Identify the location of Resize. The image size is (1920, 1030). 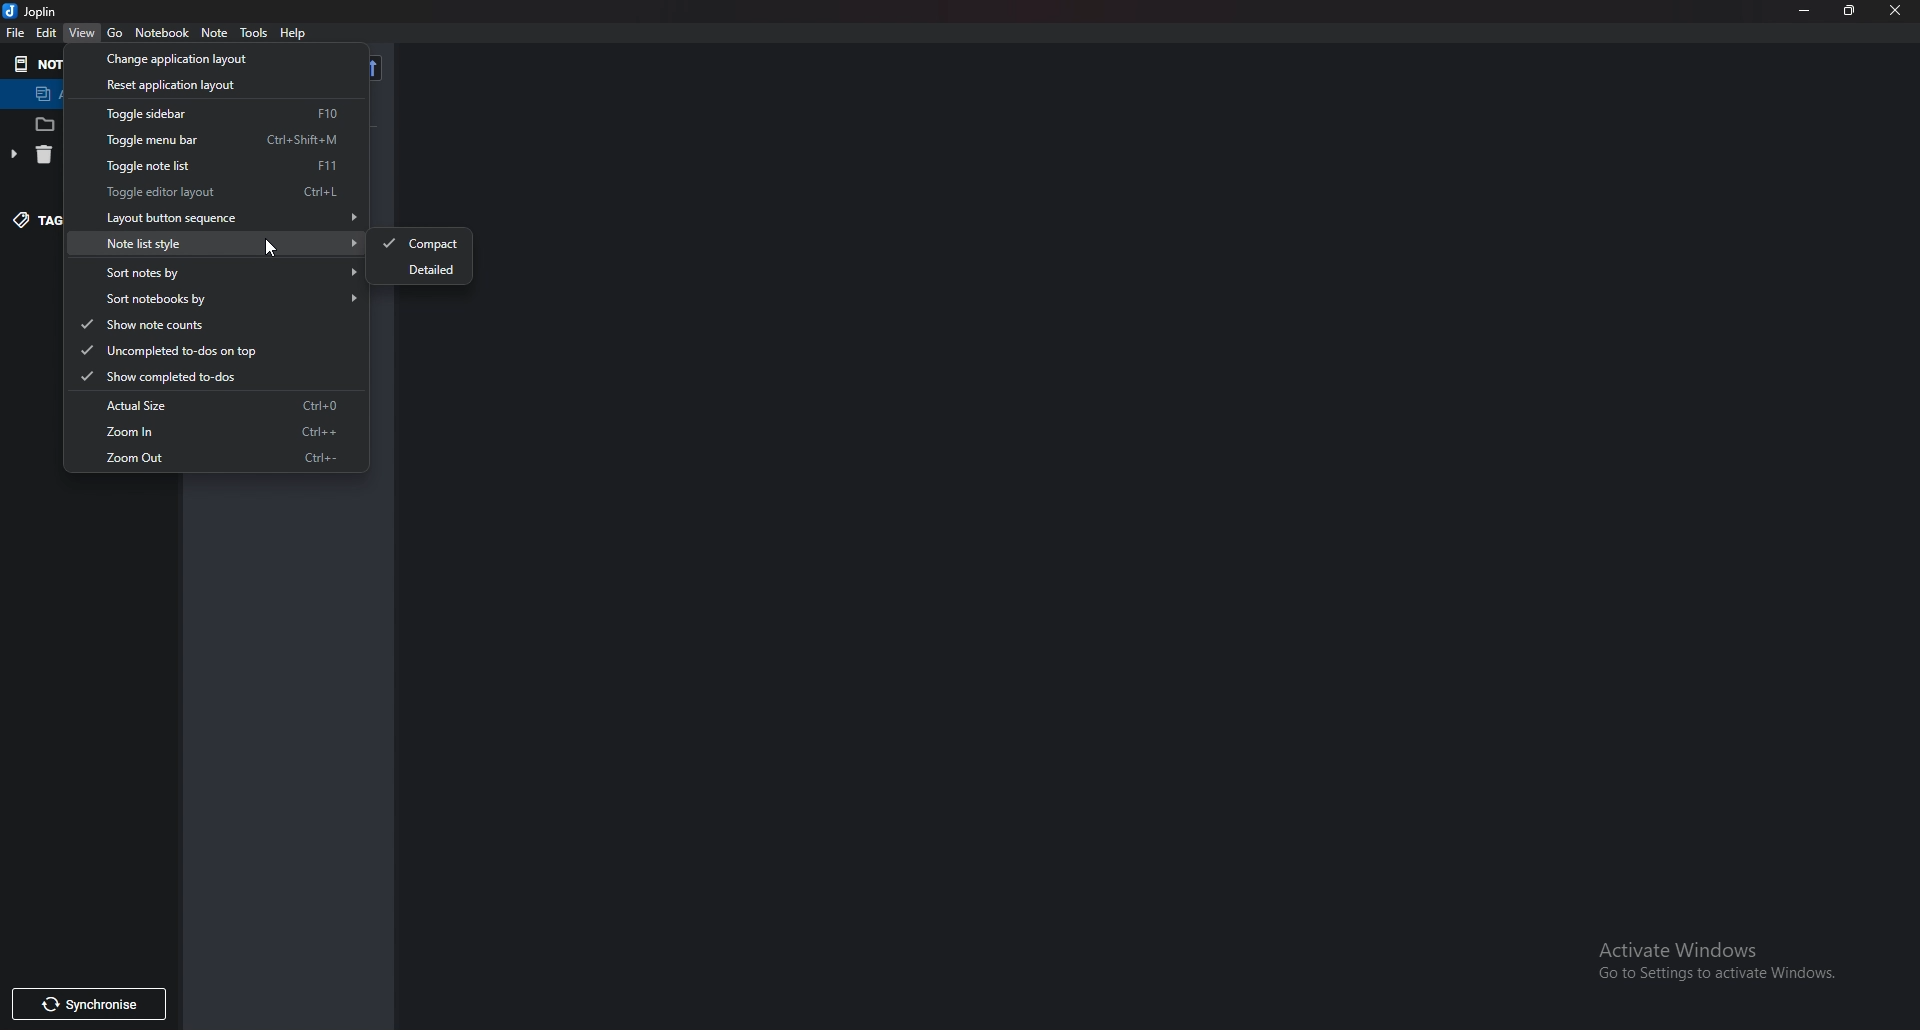
(1850, 11).